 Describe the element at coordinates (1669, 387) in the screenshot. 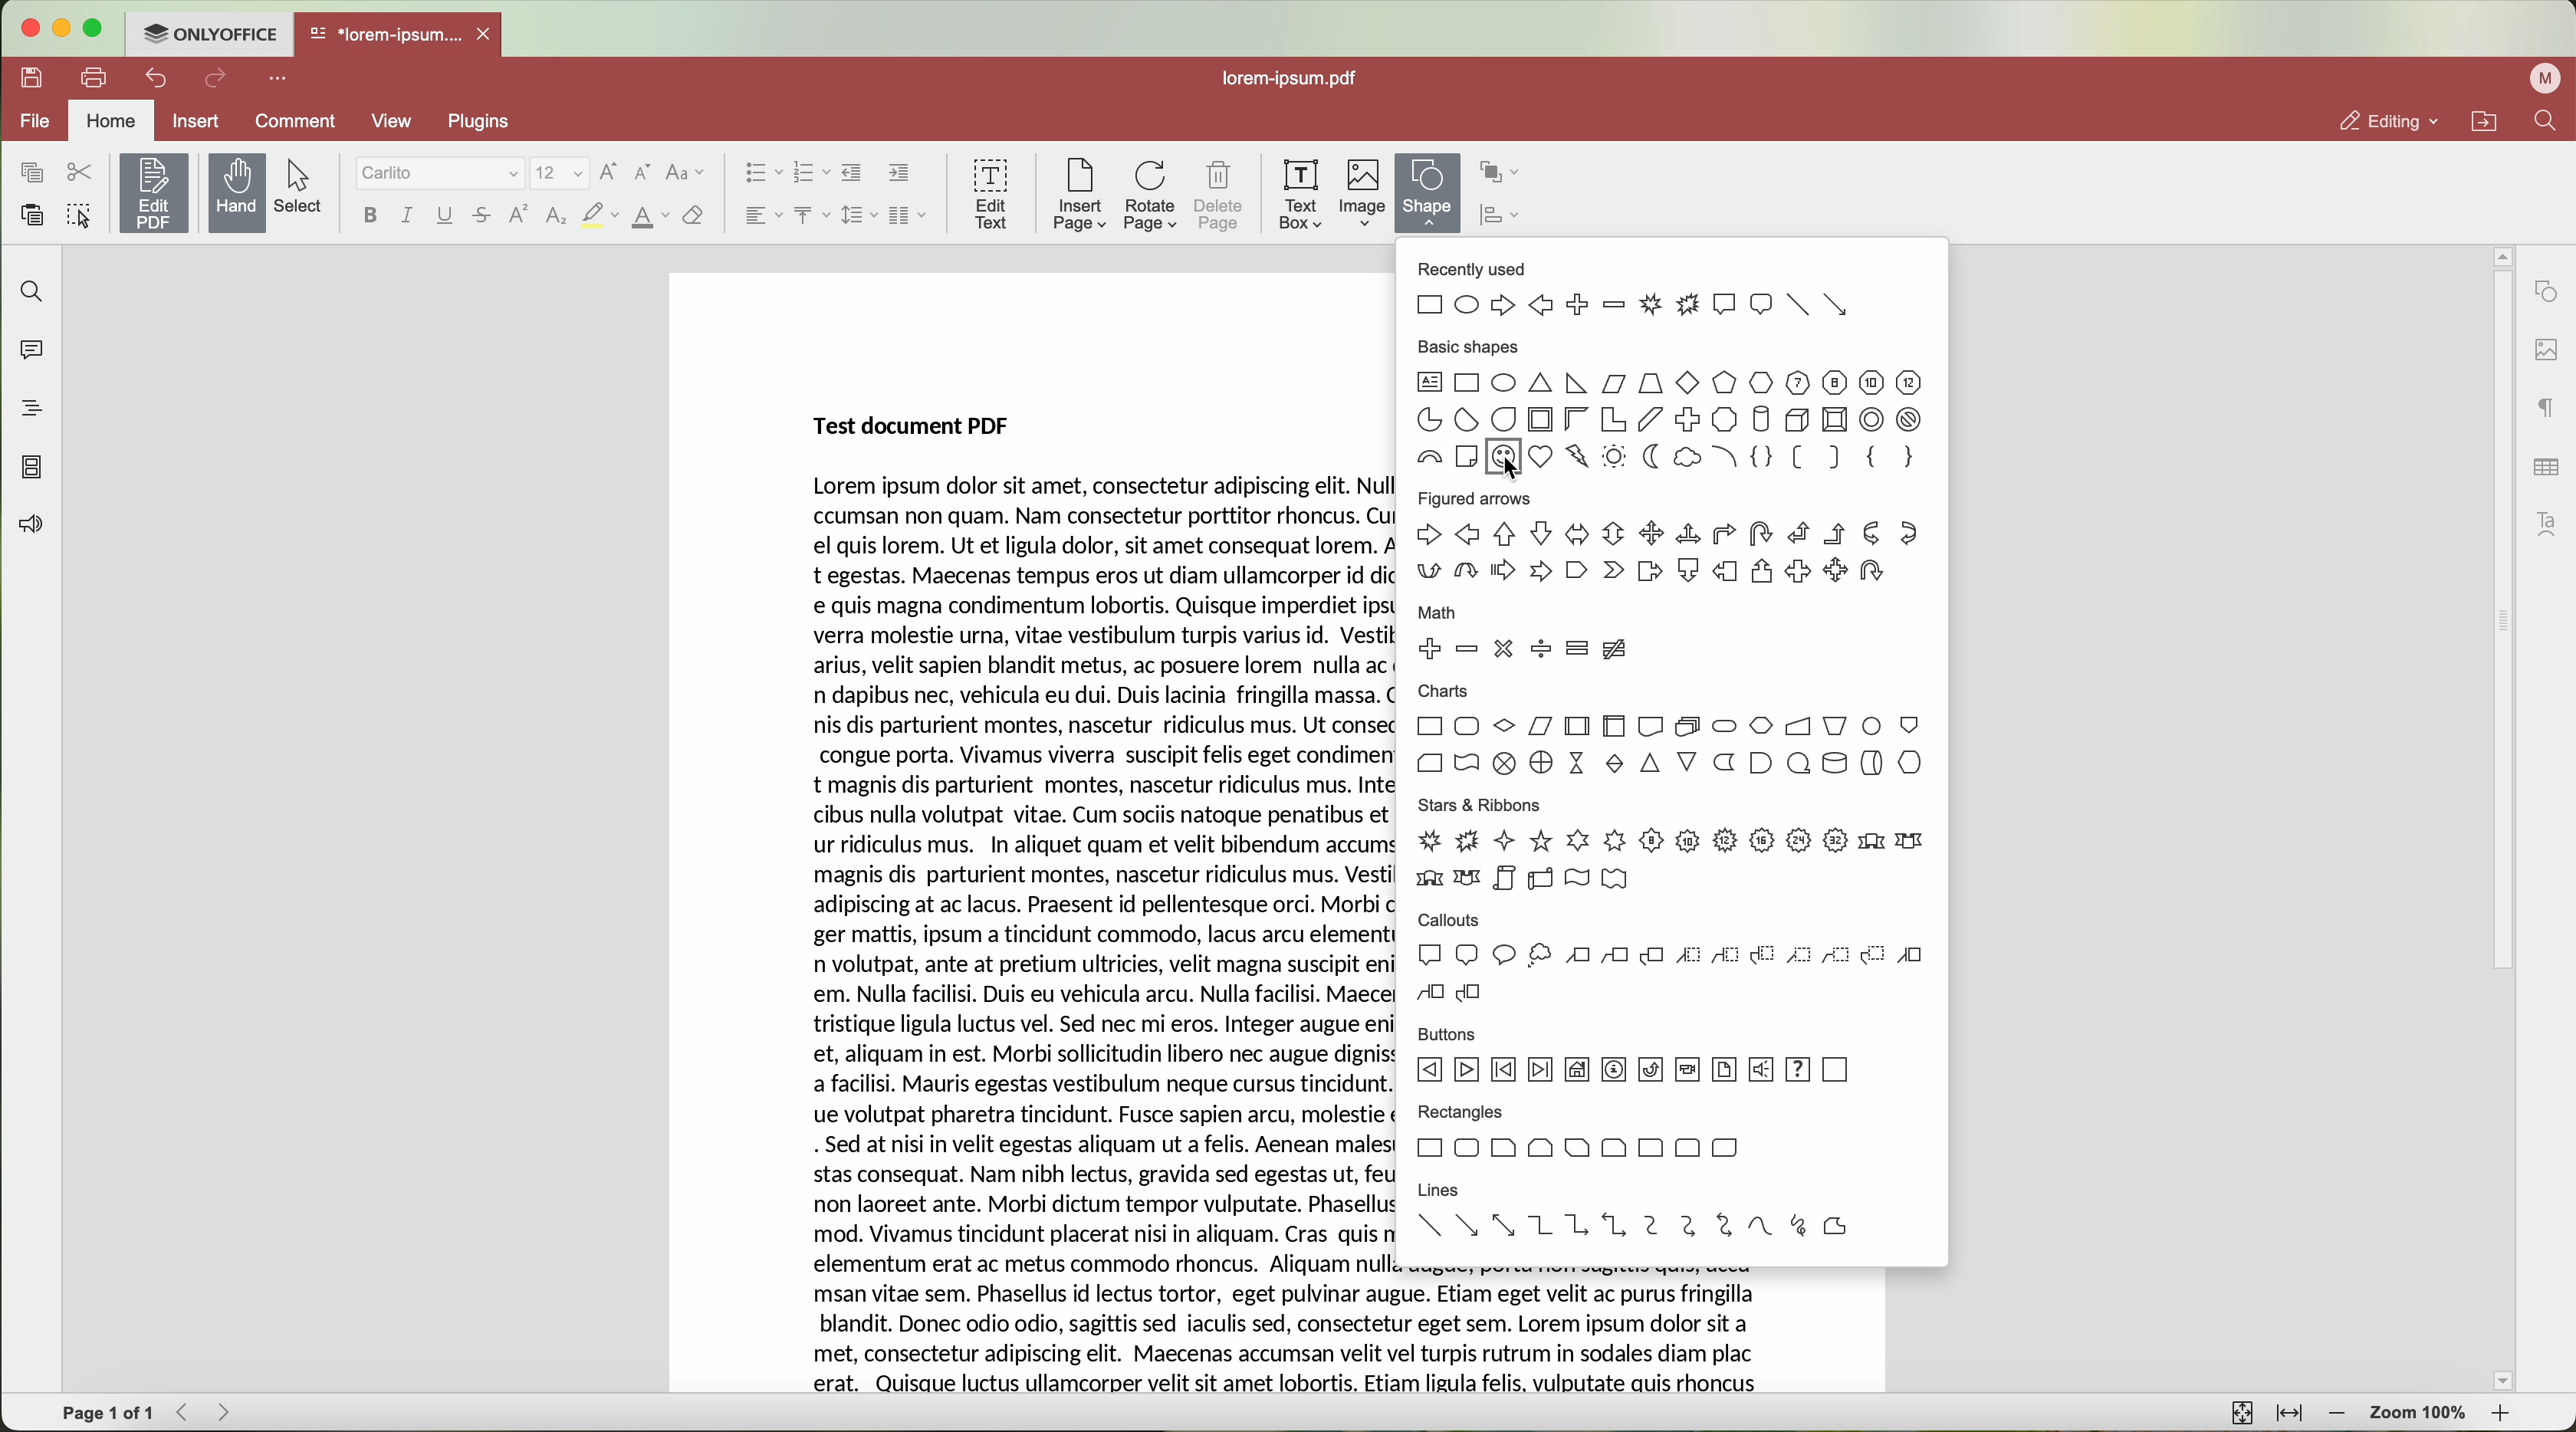

I see `basic shapes` at that location.